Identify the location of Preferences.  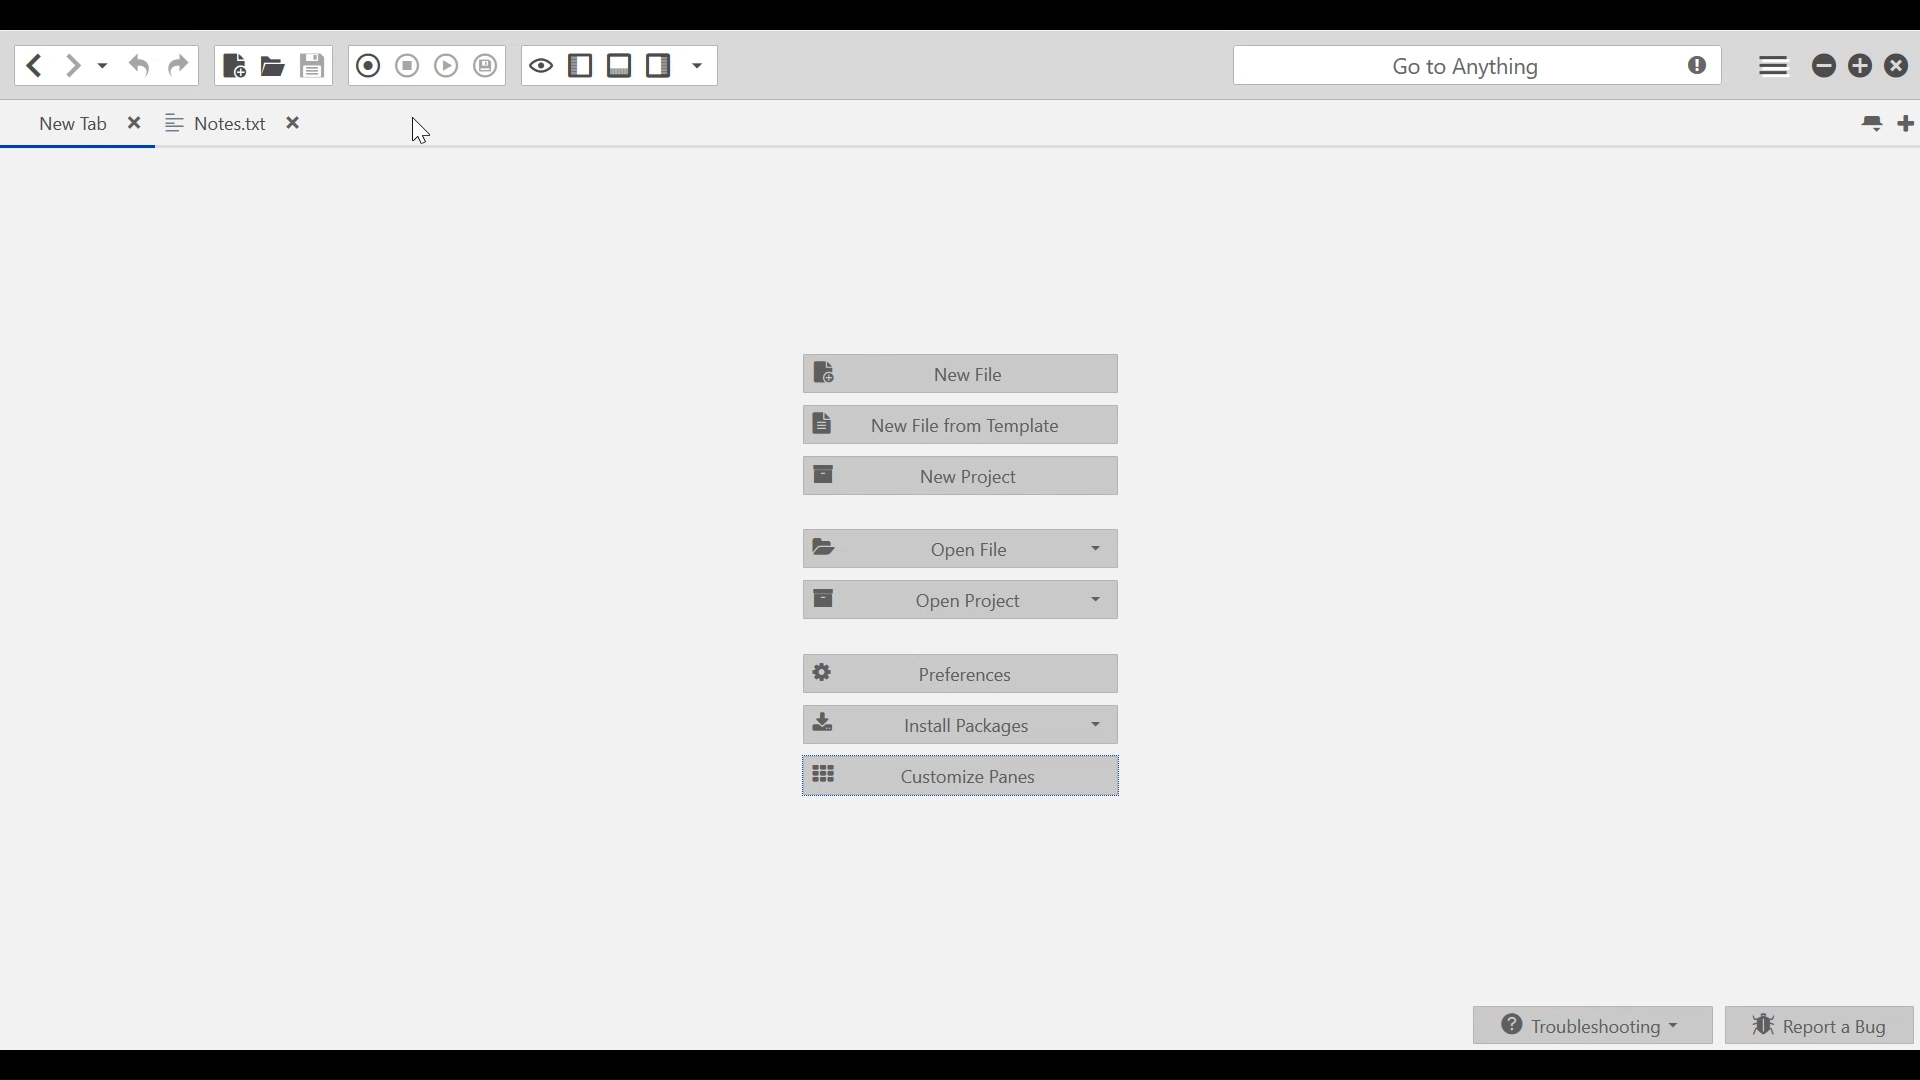
(959, 672).